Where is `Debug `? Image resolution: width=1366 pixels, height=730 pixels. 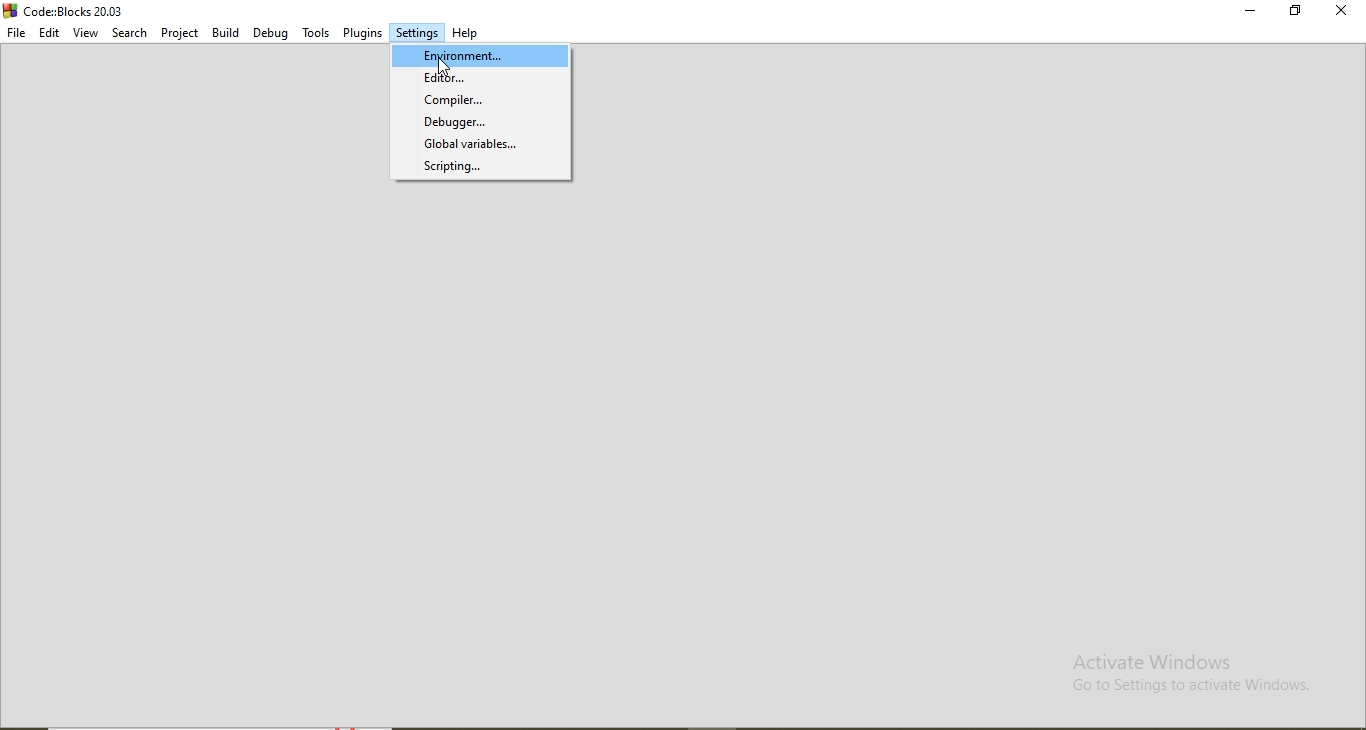
Debug  is located at coordinates (272, 32).